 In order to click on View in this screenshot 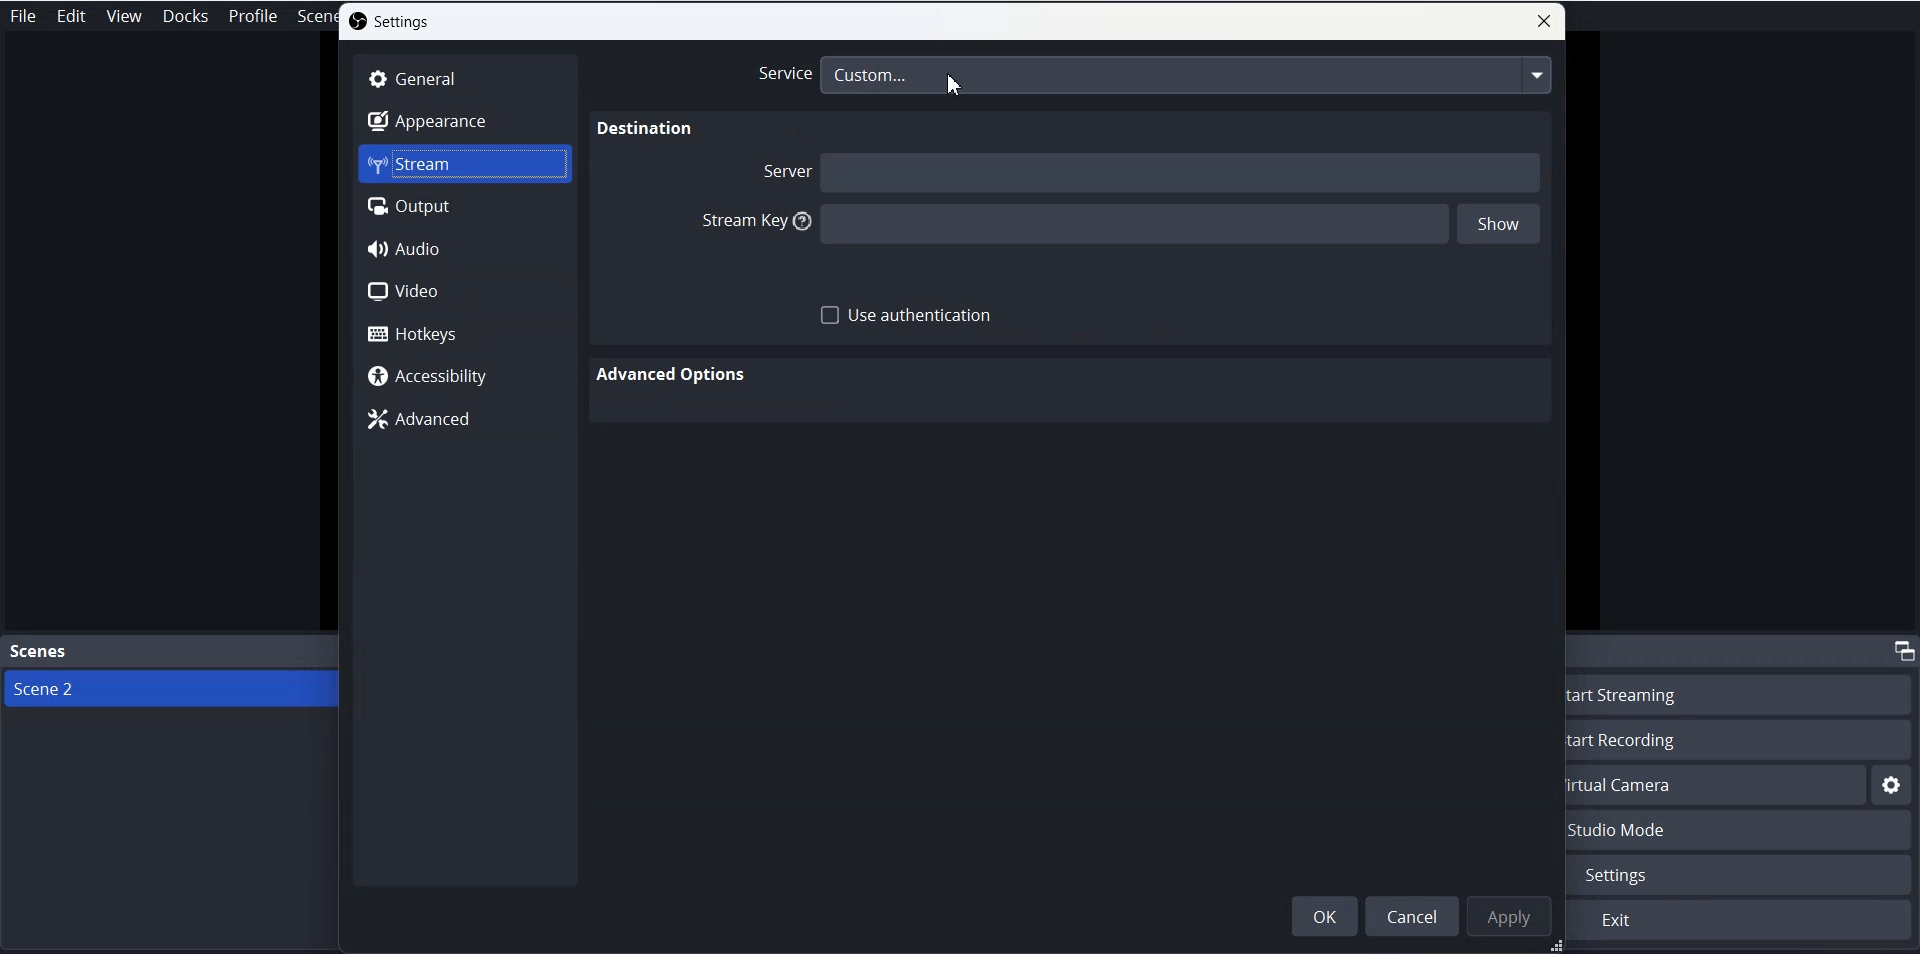, I will do `click(124, 16)`.